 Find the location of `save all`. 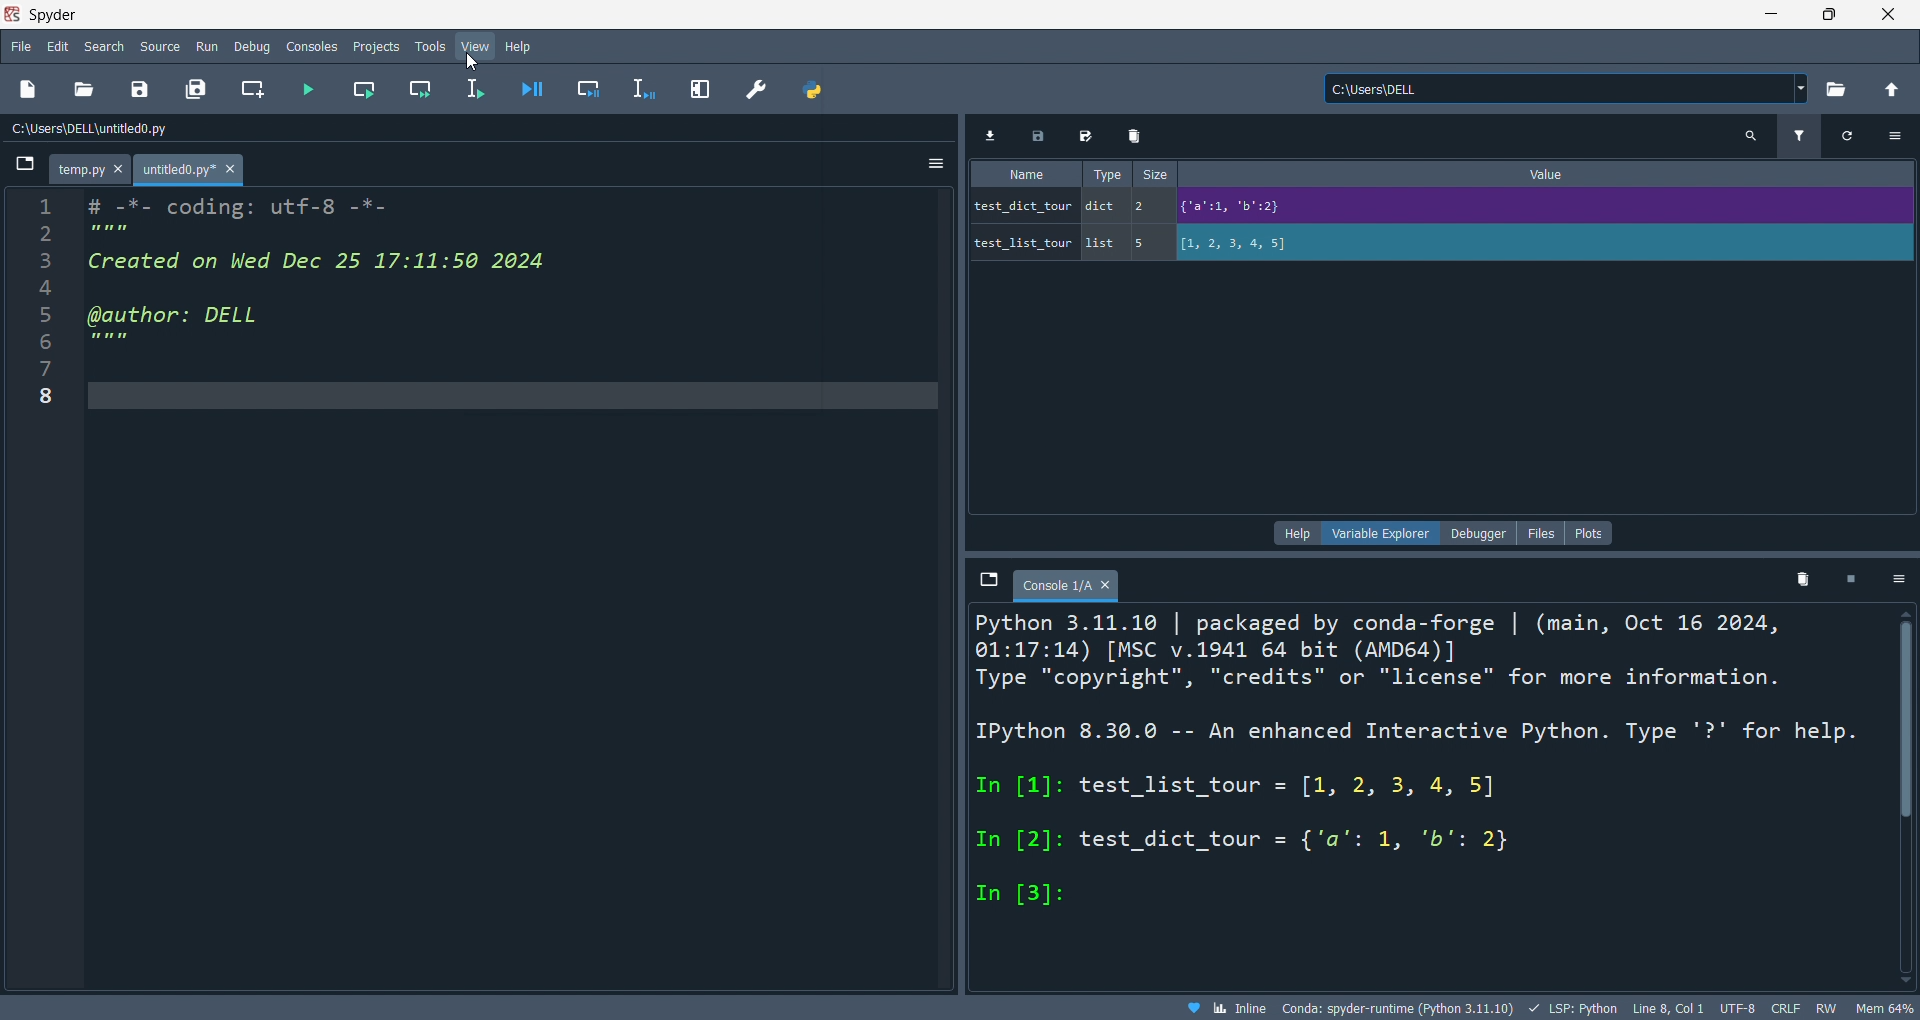

save all is located at coordinates (196, 90).